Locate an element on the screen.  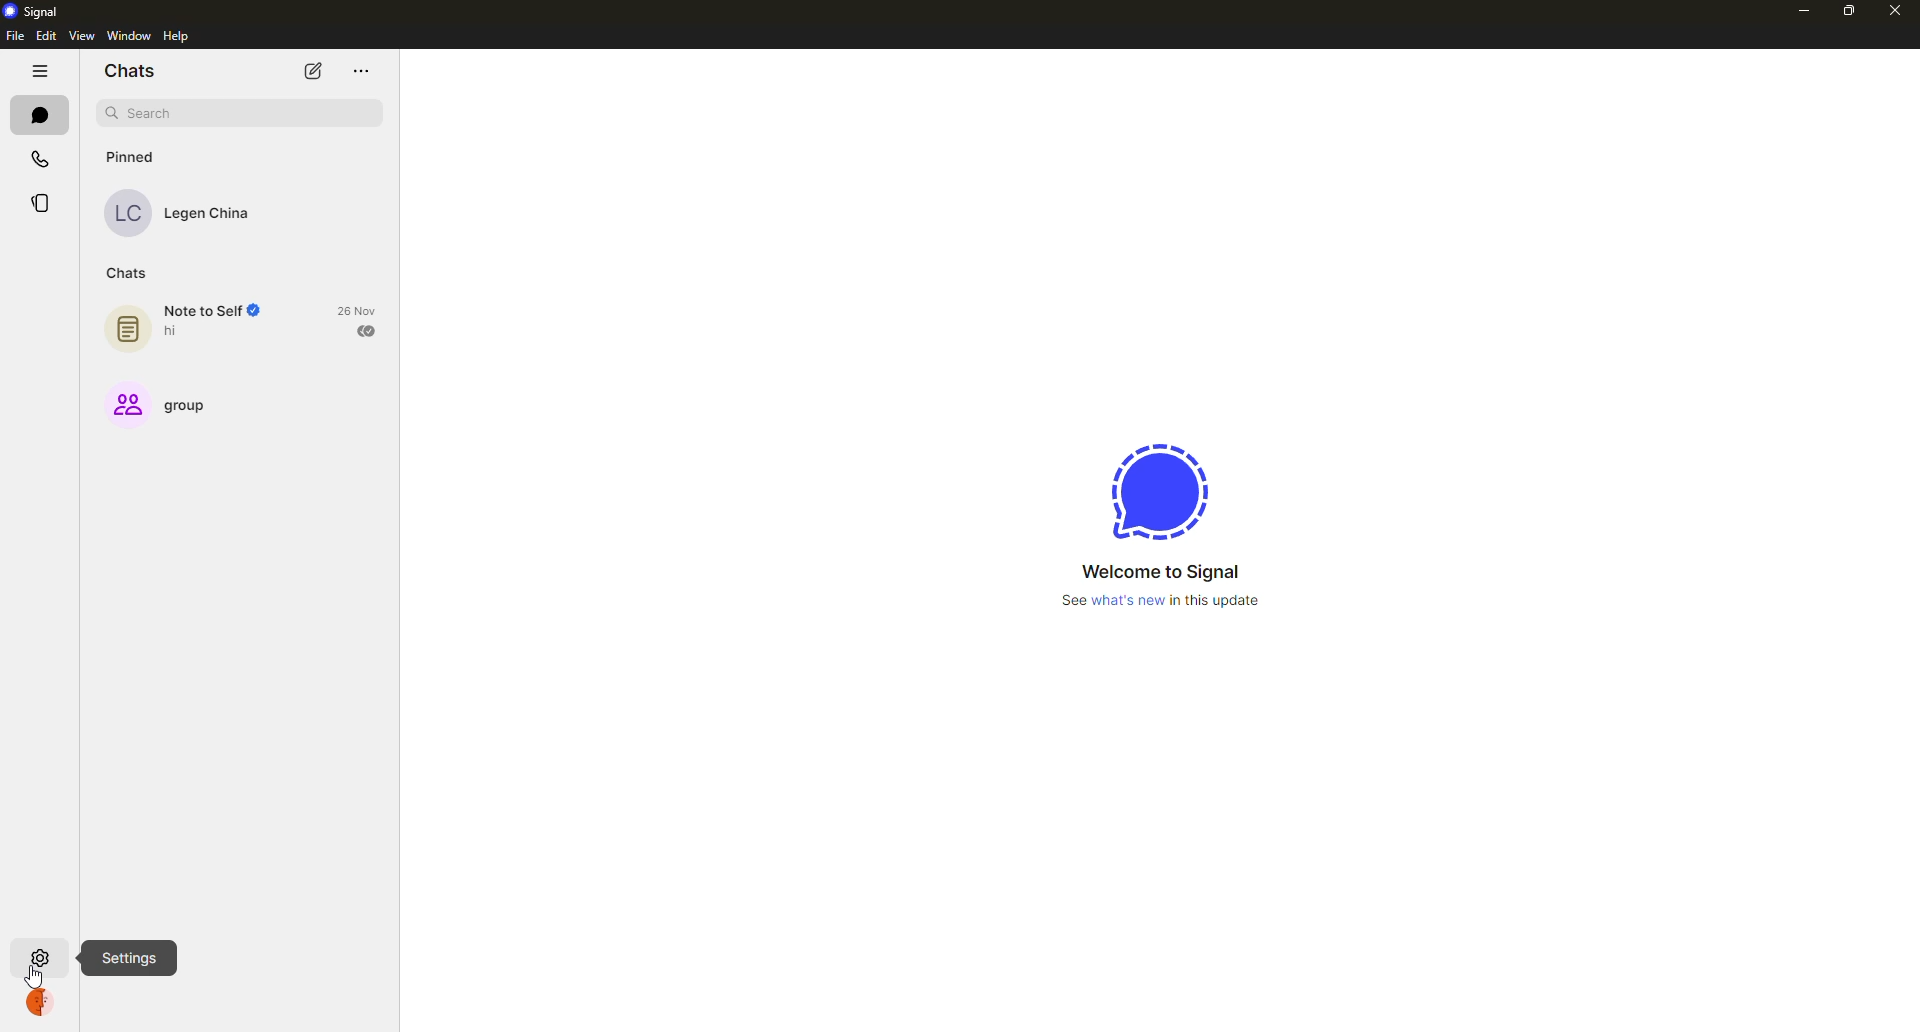
view is located at coordinates (80, 36).